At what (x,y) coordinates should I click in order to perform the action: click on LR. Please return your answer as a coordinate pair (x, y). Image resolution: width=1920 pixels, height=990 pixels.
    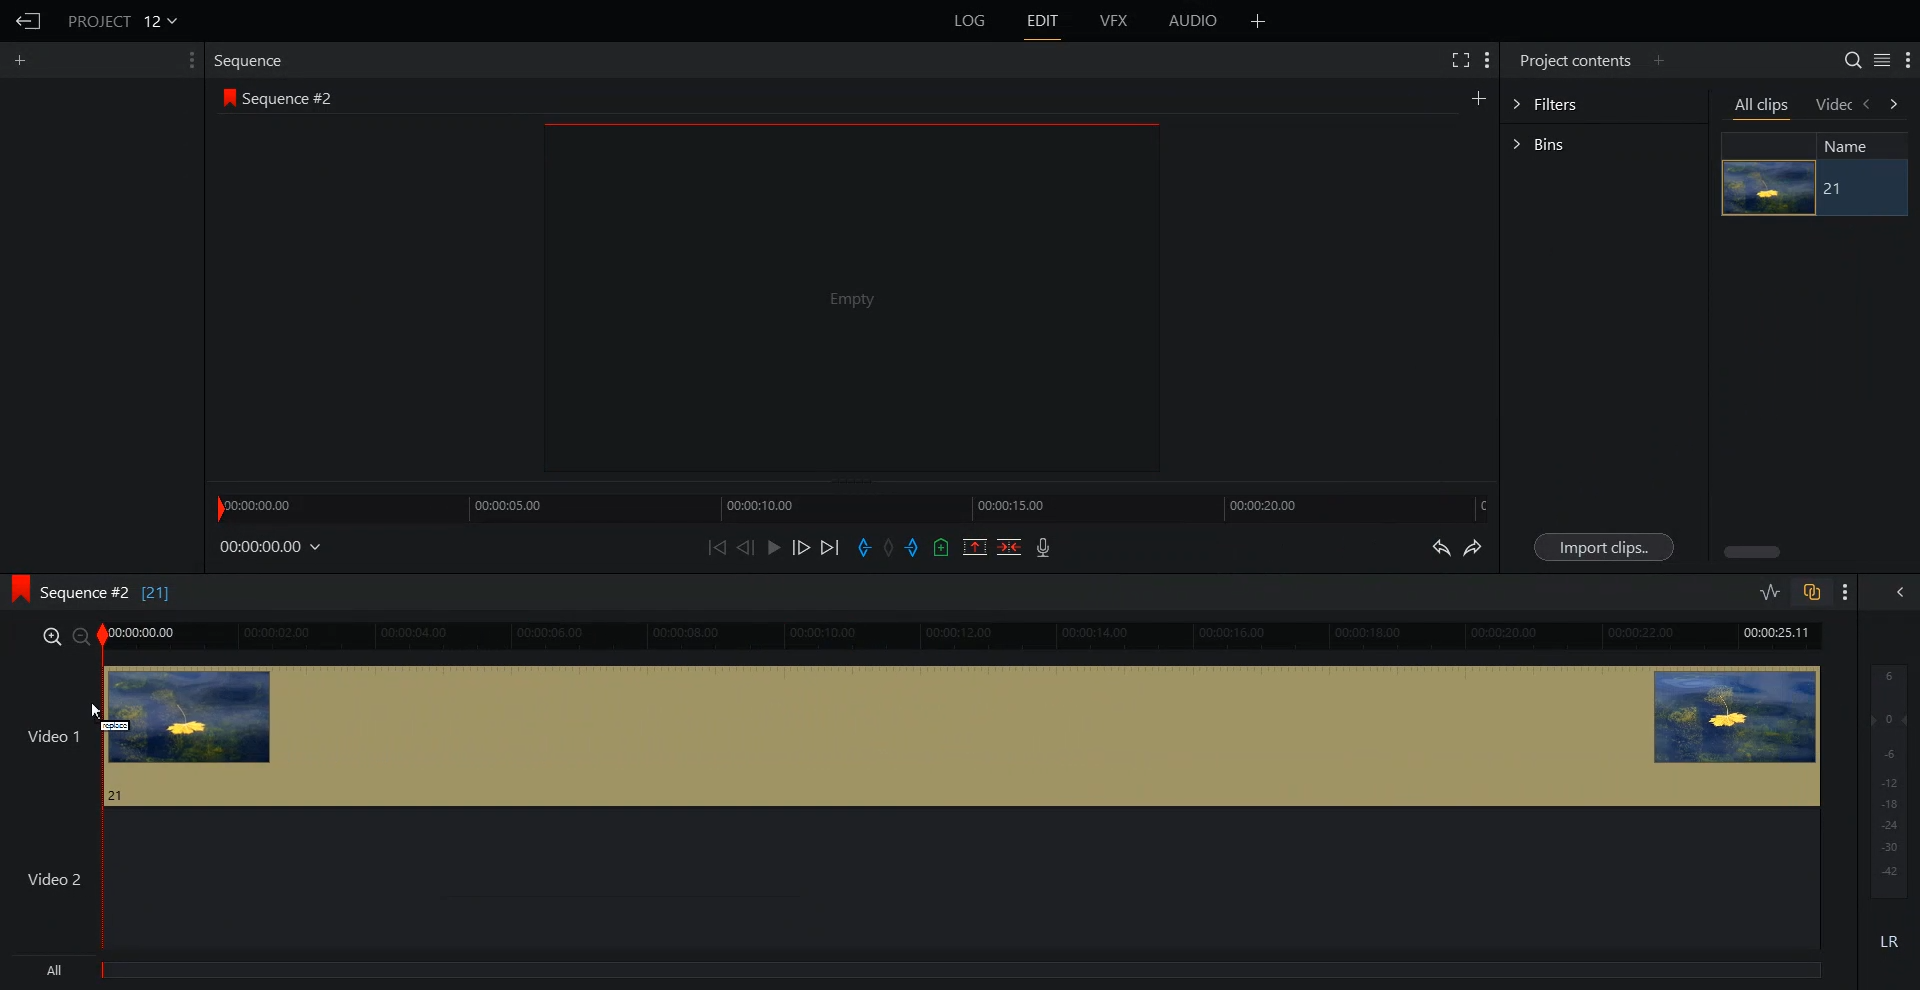
    Looking at the image, I should click on (1890, 937).